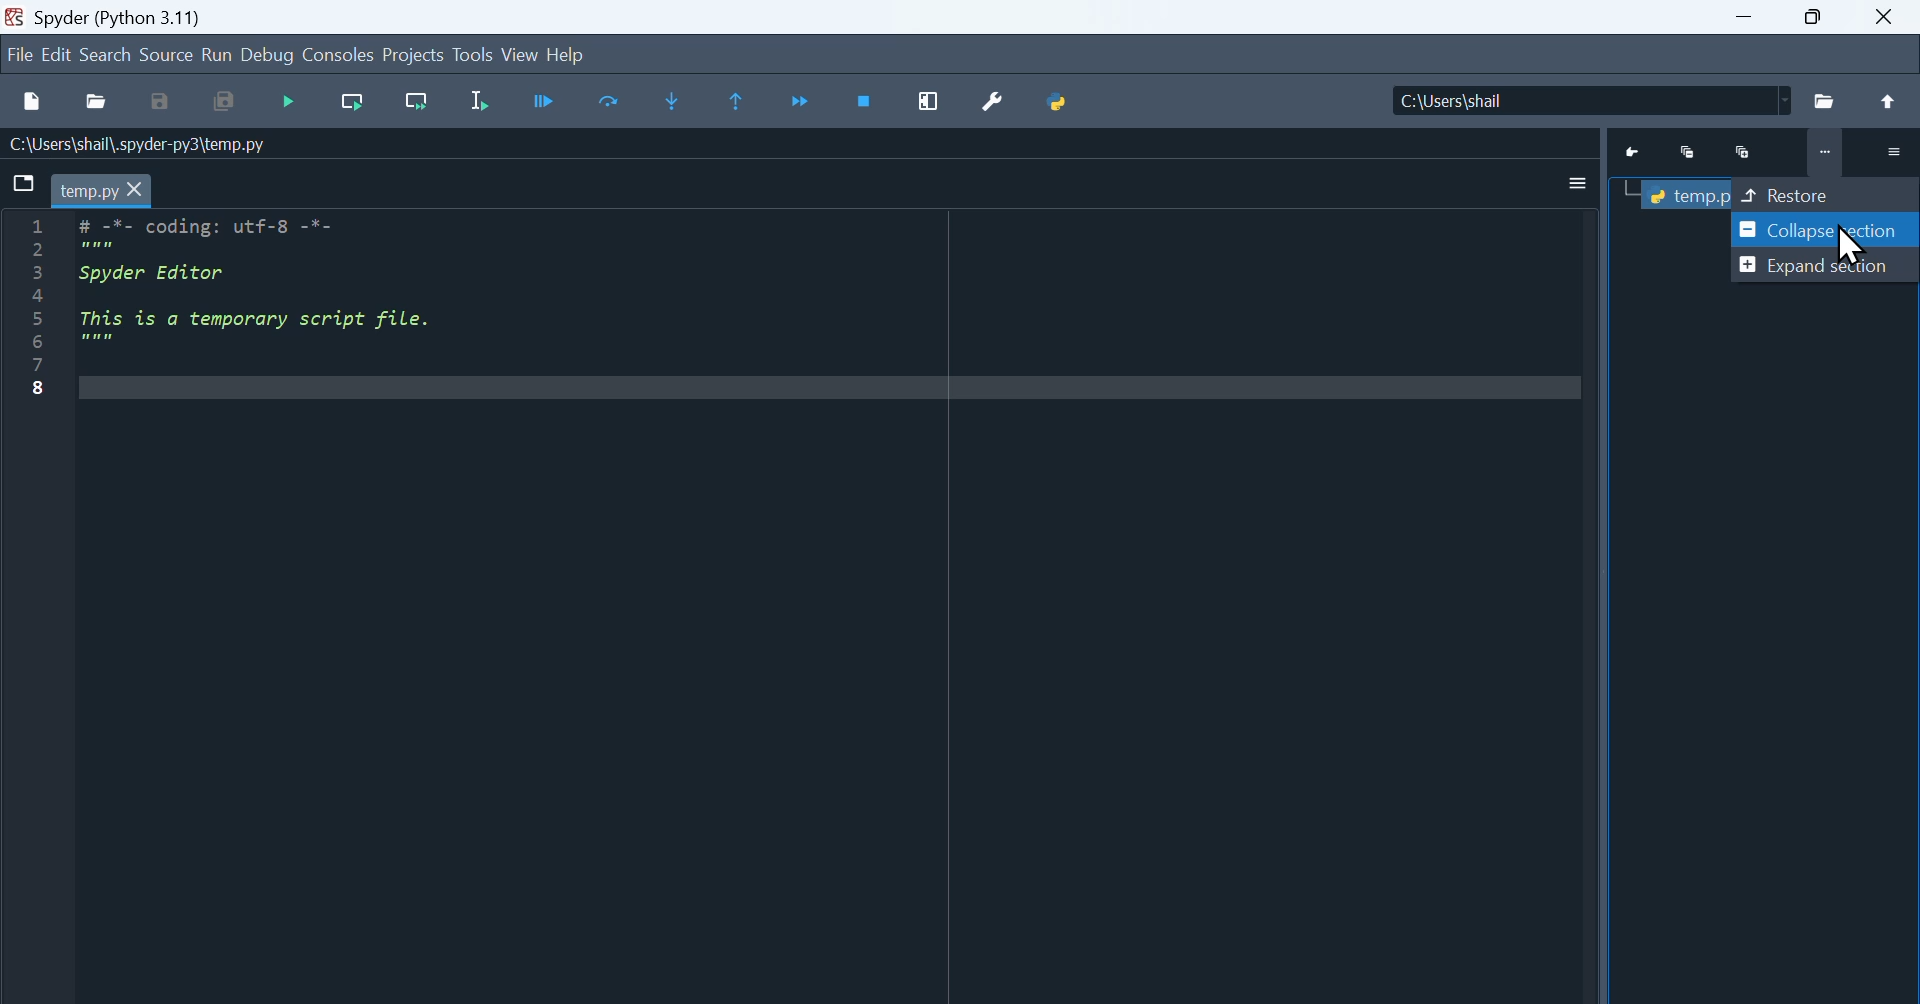 This screenshot has height=1004, width=1920. I want to click on New files, so click(32, 102).